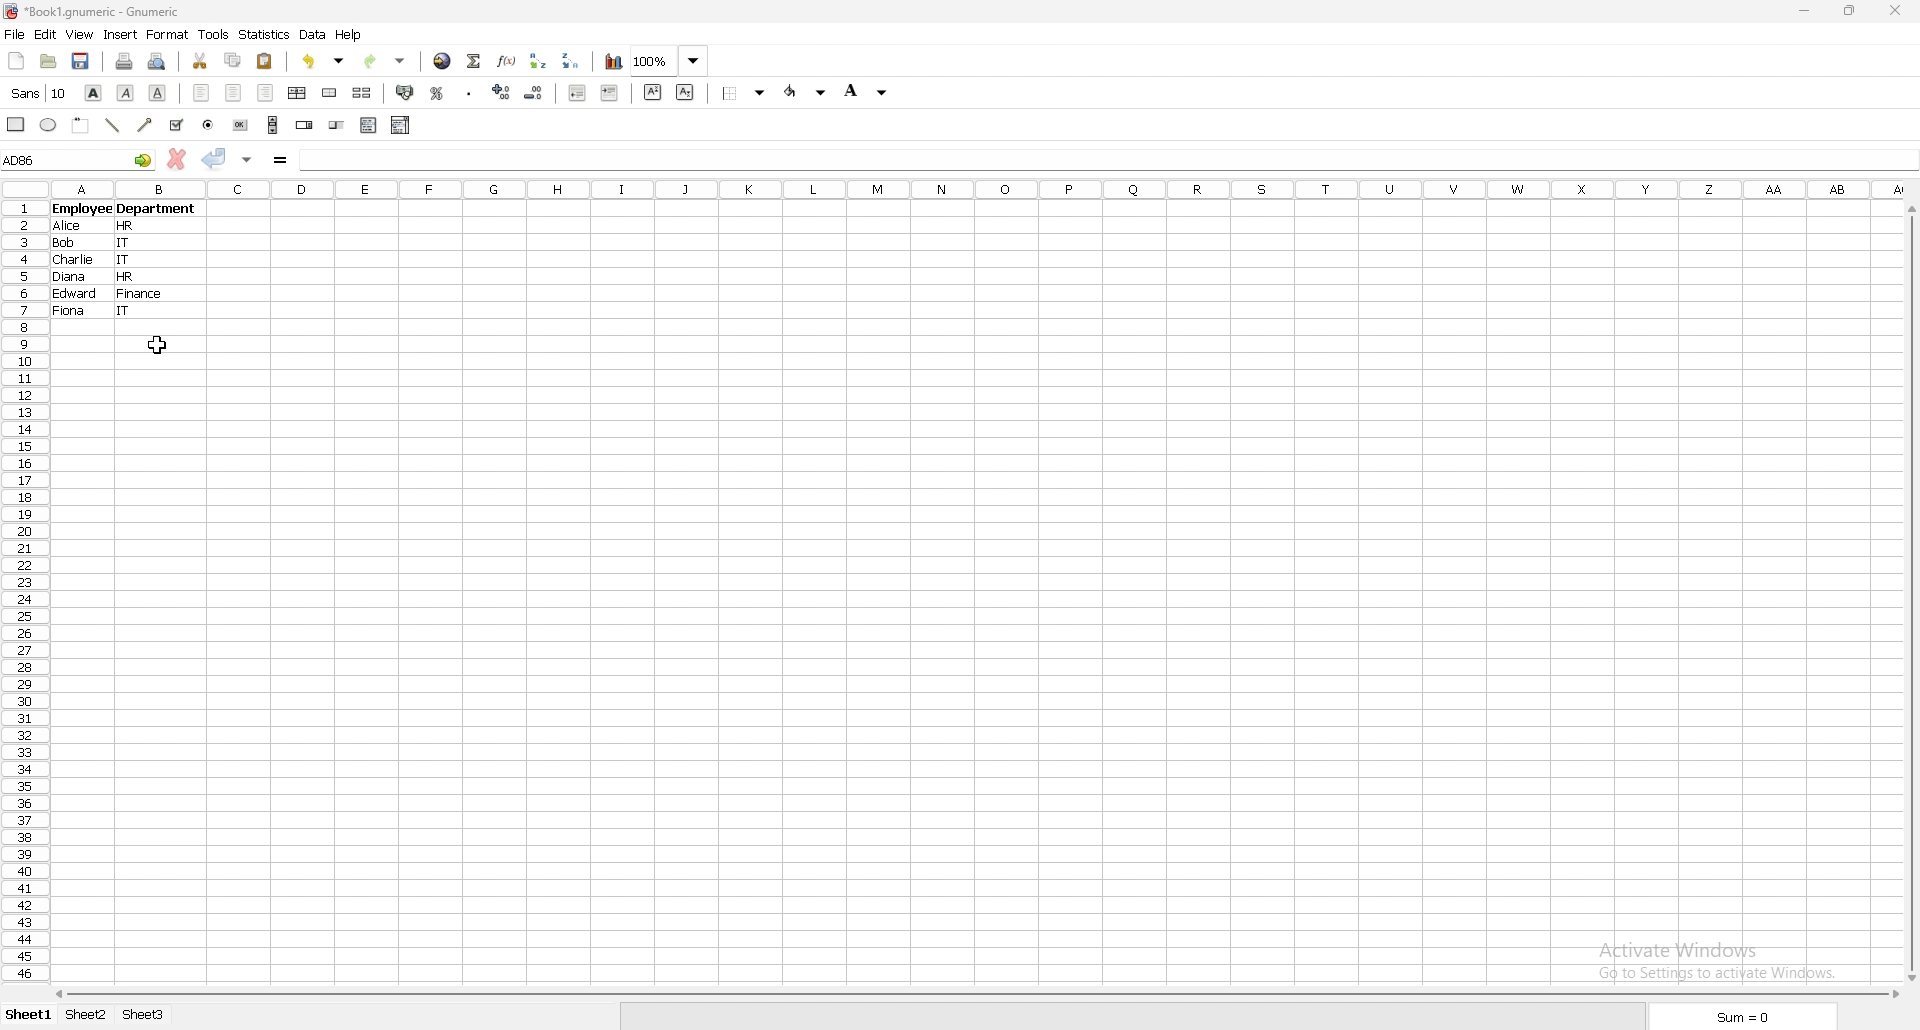 The image size is (1920, 1030). What do you see at coordinates (1745, 1018) in the screenshot?
I see `sum` at bounding box center [1745, 1018].